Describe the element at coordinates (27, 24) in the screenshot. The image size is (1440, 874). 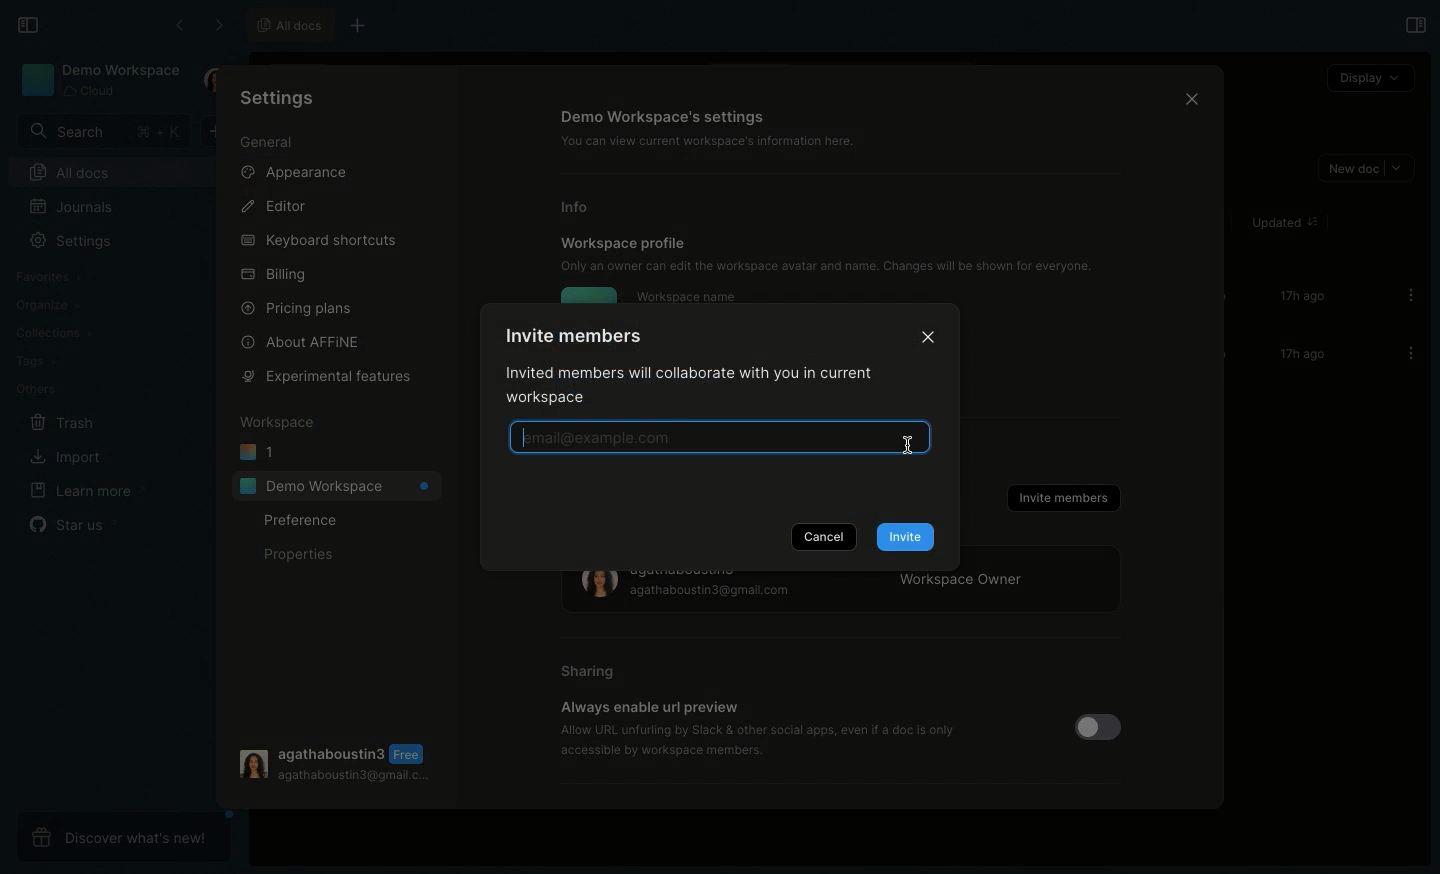
I see `Collapse sidebar` at that location.